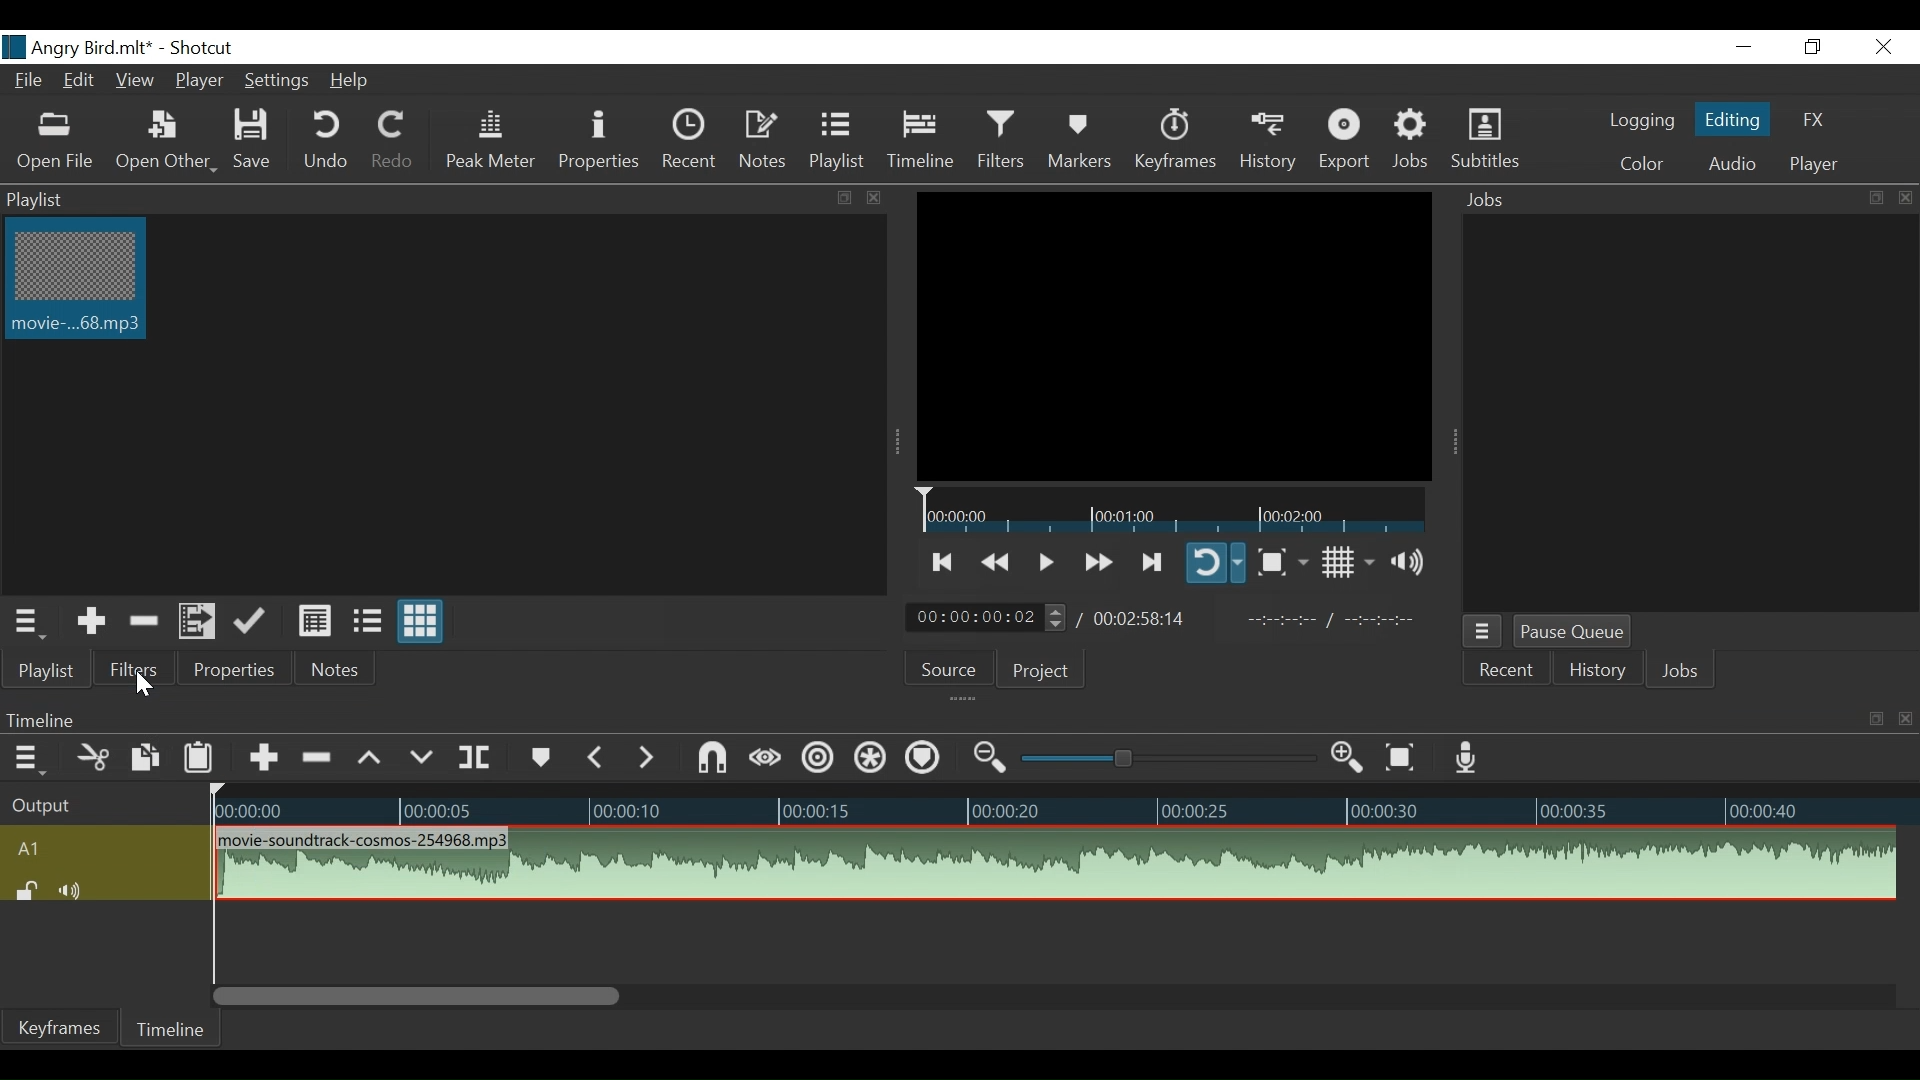 Image resolution: width=1920 pixels, height=1080 pixels. What do you see at coordinates (1045, 558) in the screenshot?
I see `Toggle play or pause (space)` at bounding box center [1045, 558].